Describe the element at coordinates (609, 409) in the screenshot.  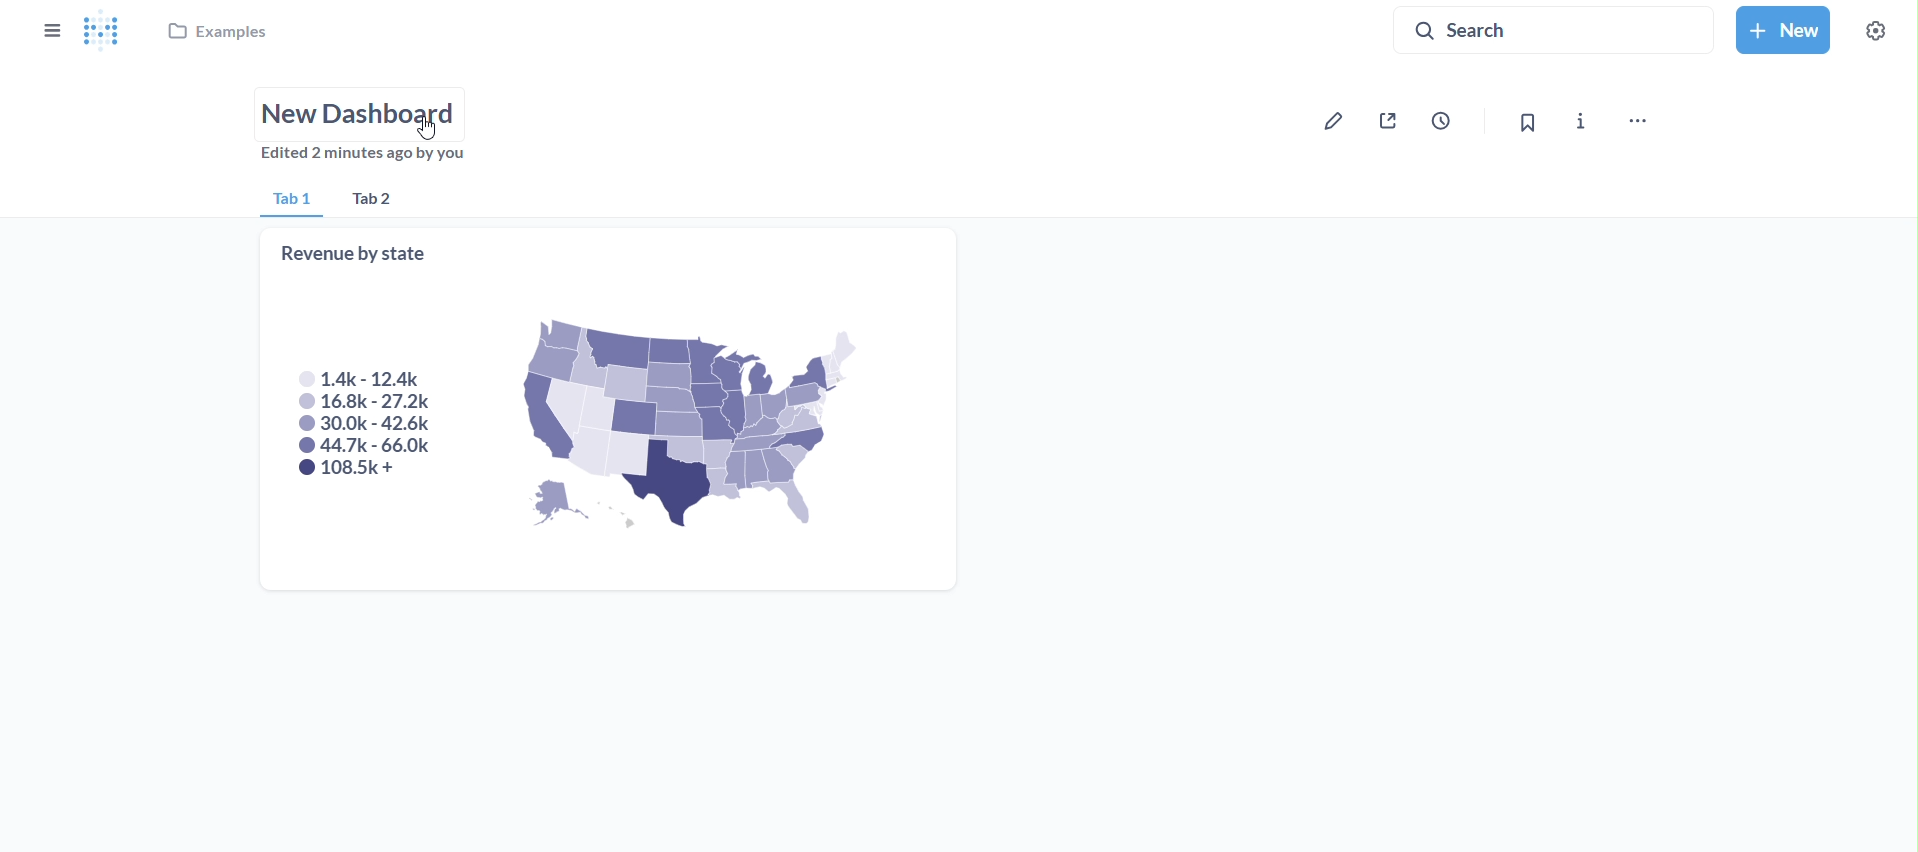
I see `revenue by state` at that location.